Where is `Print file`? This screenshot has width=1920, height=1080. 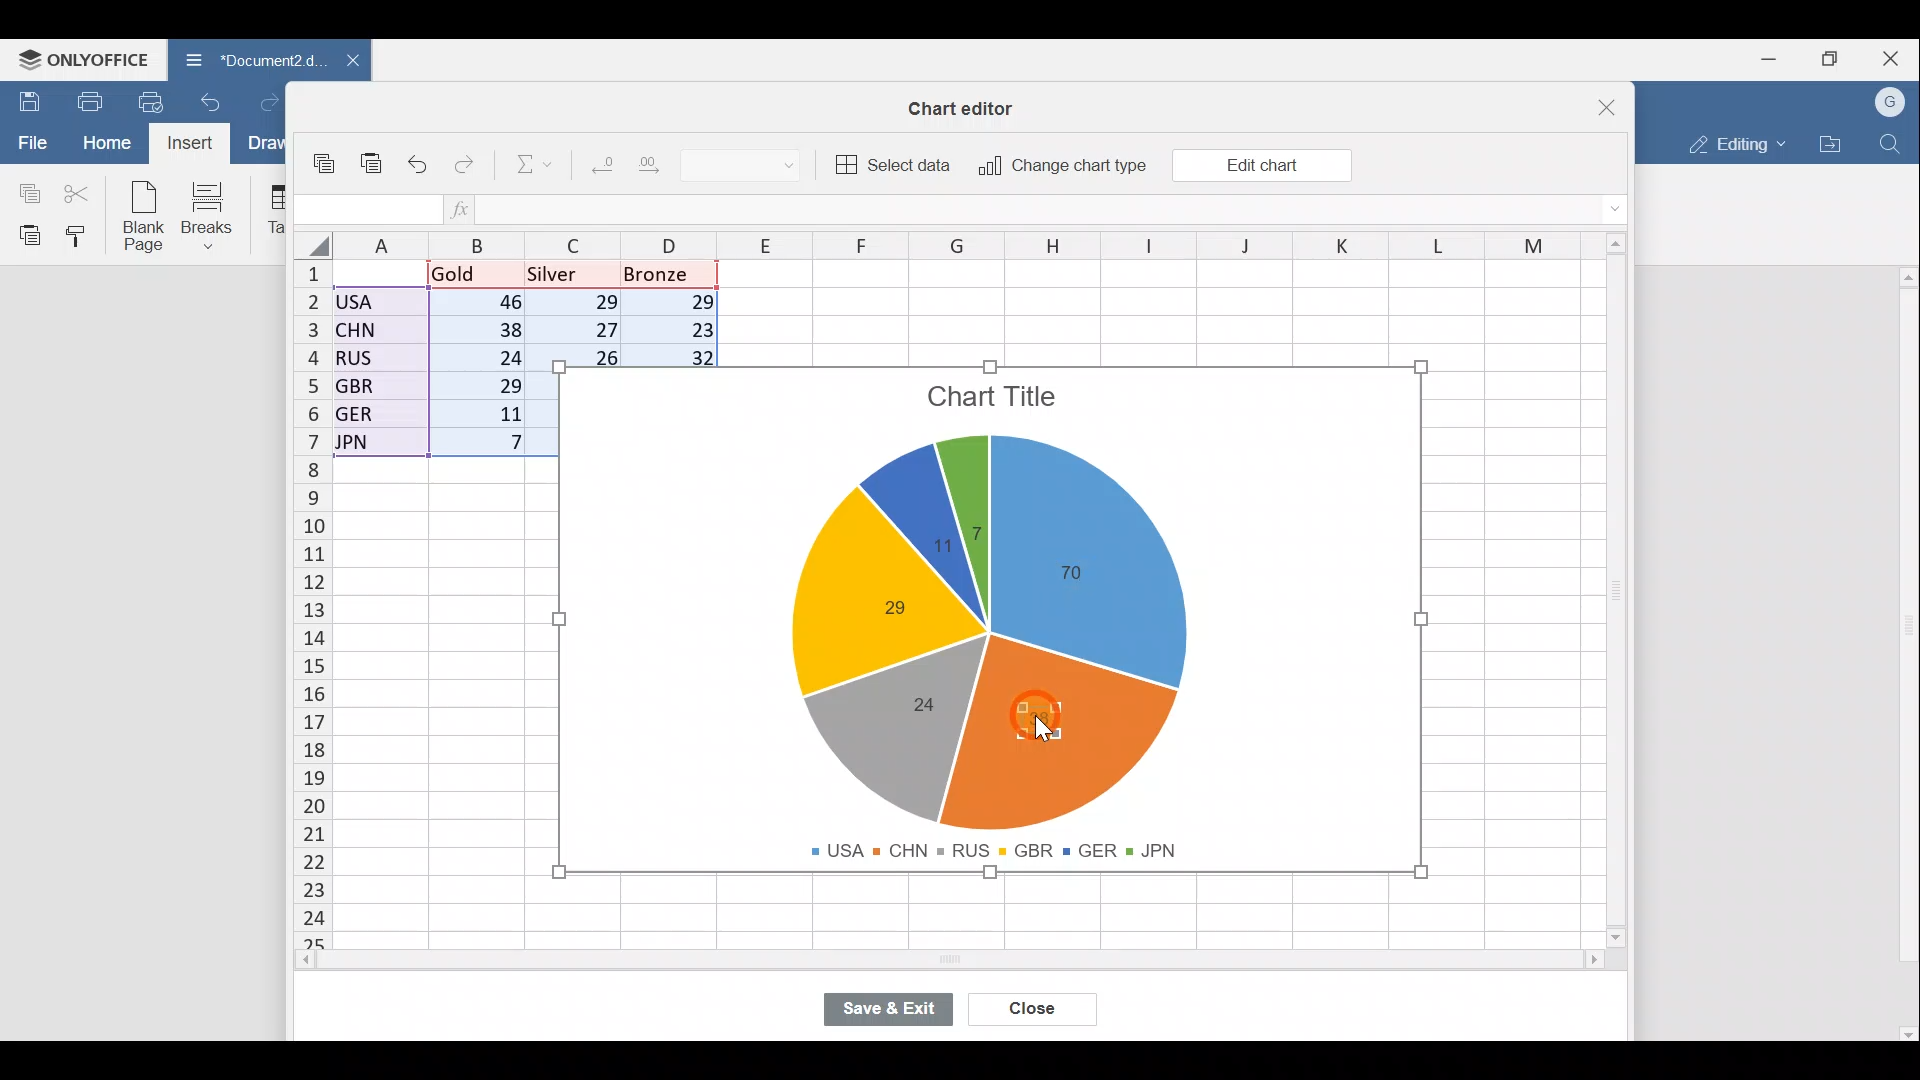
Print file is located at coordinates (88, 100).